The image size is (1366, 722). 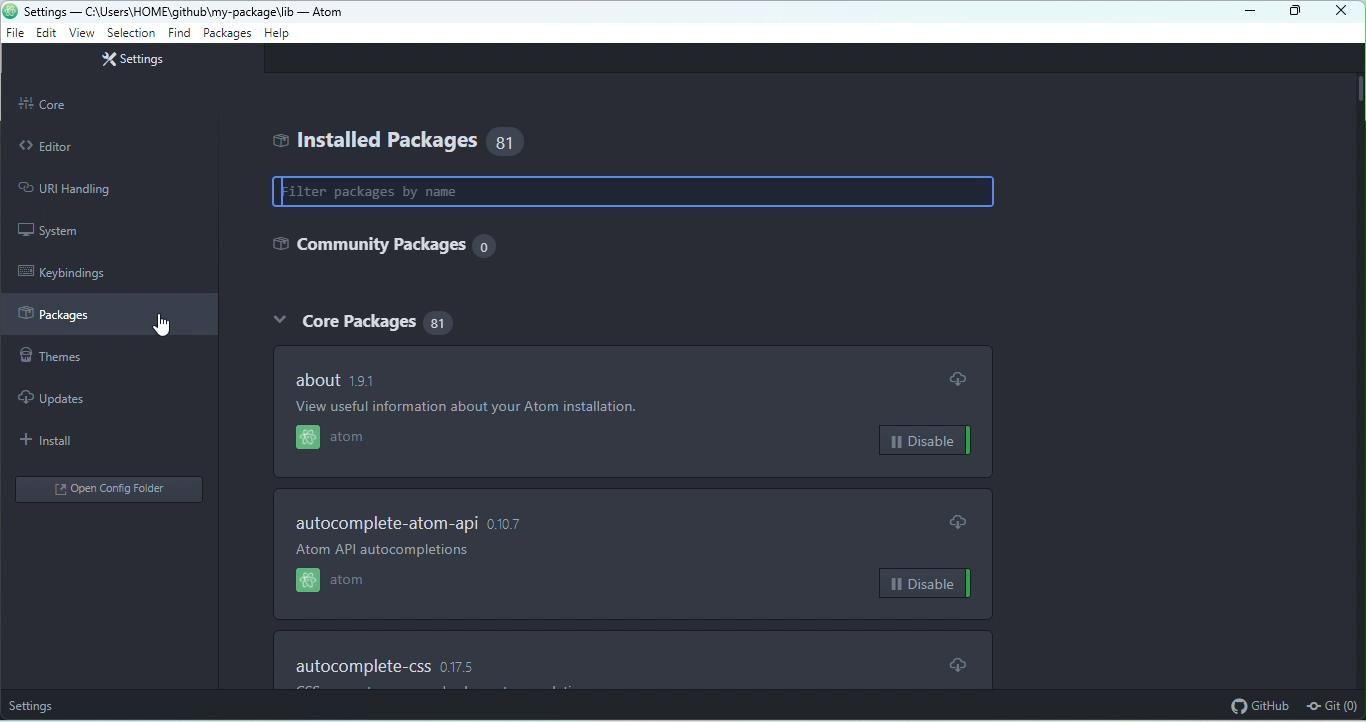 What do you see at coordinates (287, 191) in the screenshot?
I see `typing cursor` at bounding box center [287, 191].